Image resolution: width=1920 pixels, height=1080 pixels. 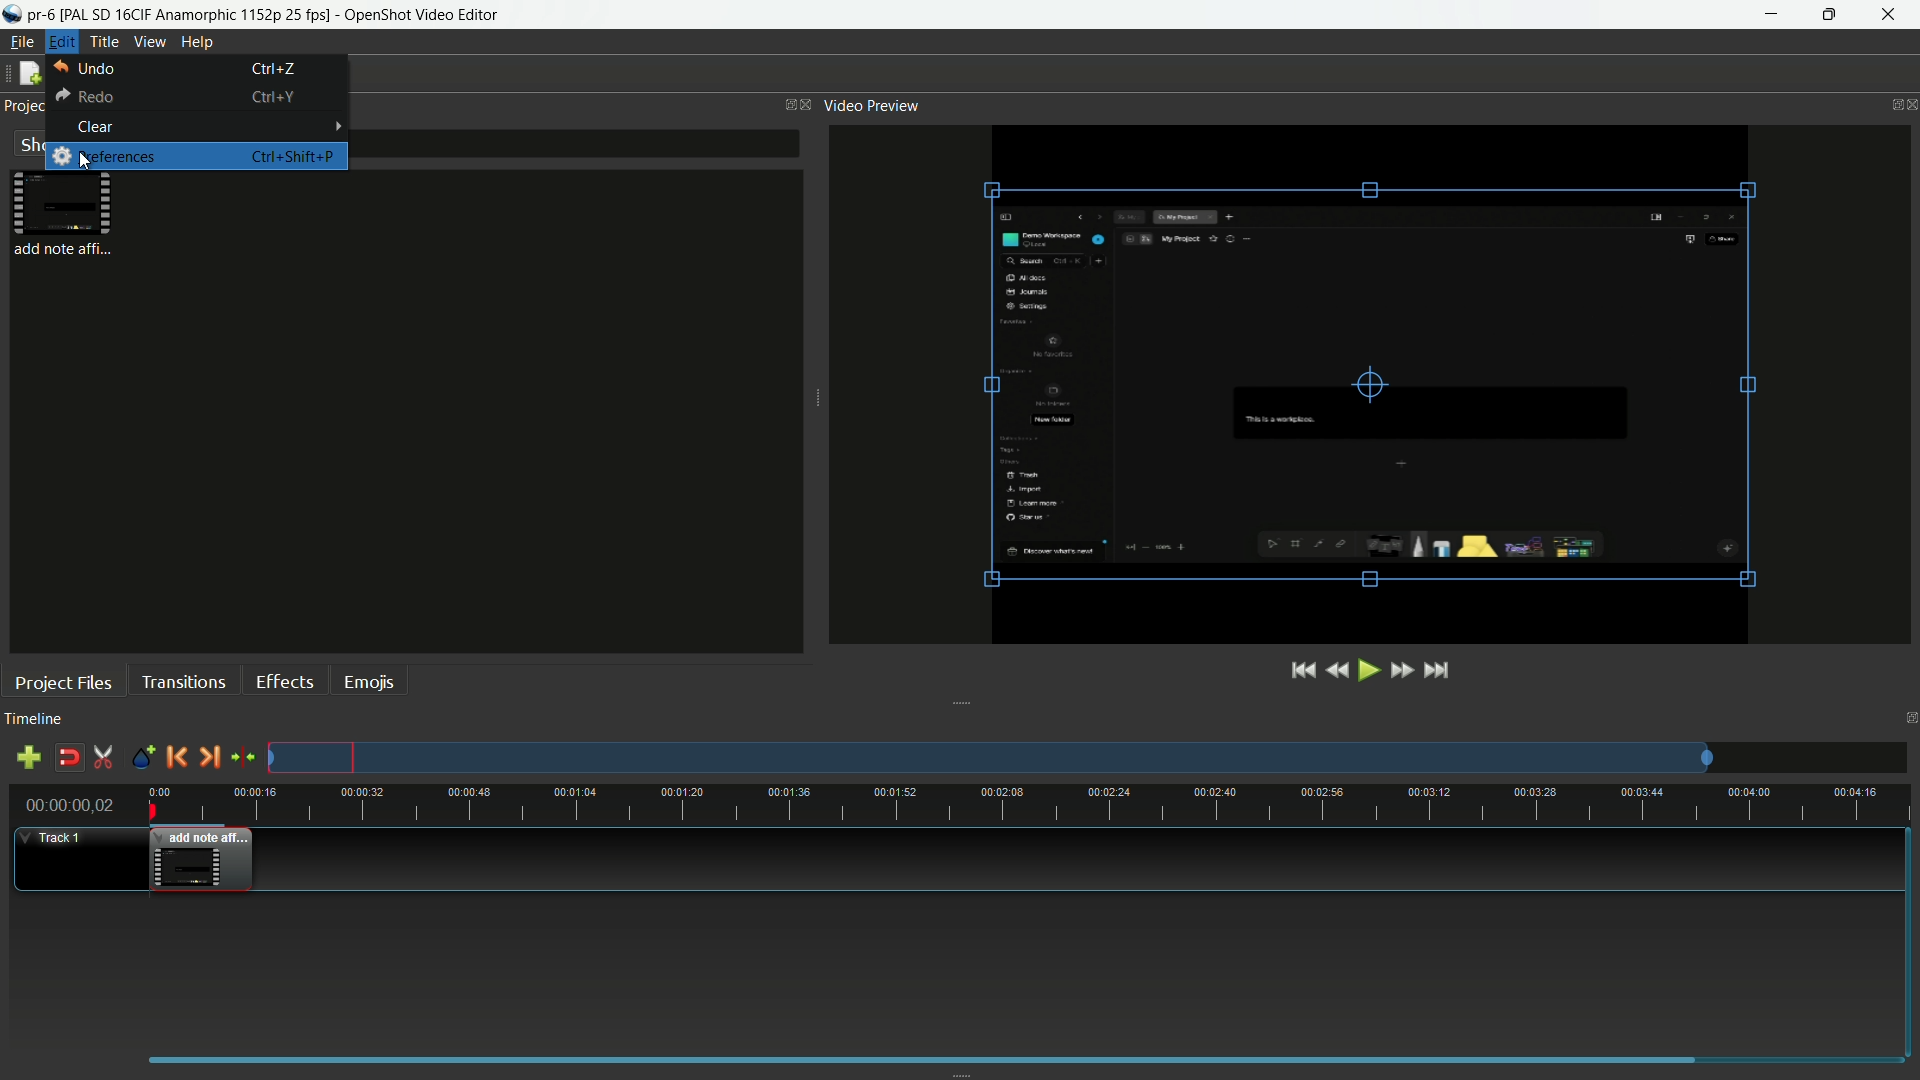 I want to click on current time, so click(x=71, y=804).